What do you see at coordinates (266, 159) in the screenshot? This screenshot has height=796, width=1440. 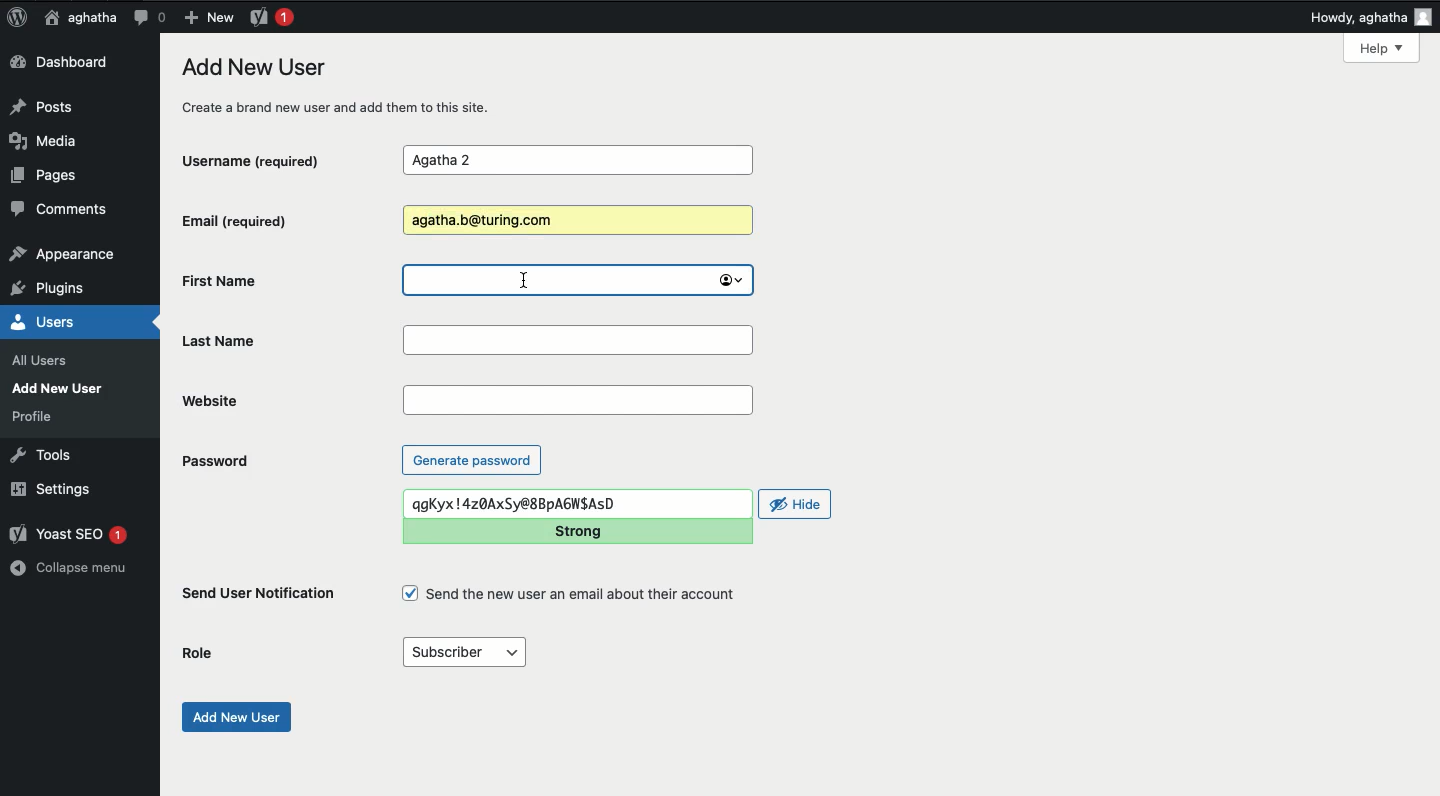 I see `Username (required)` at bounding box center [266, 159].